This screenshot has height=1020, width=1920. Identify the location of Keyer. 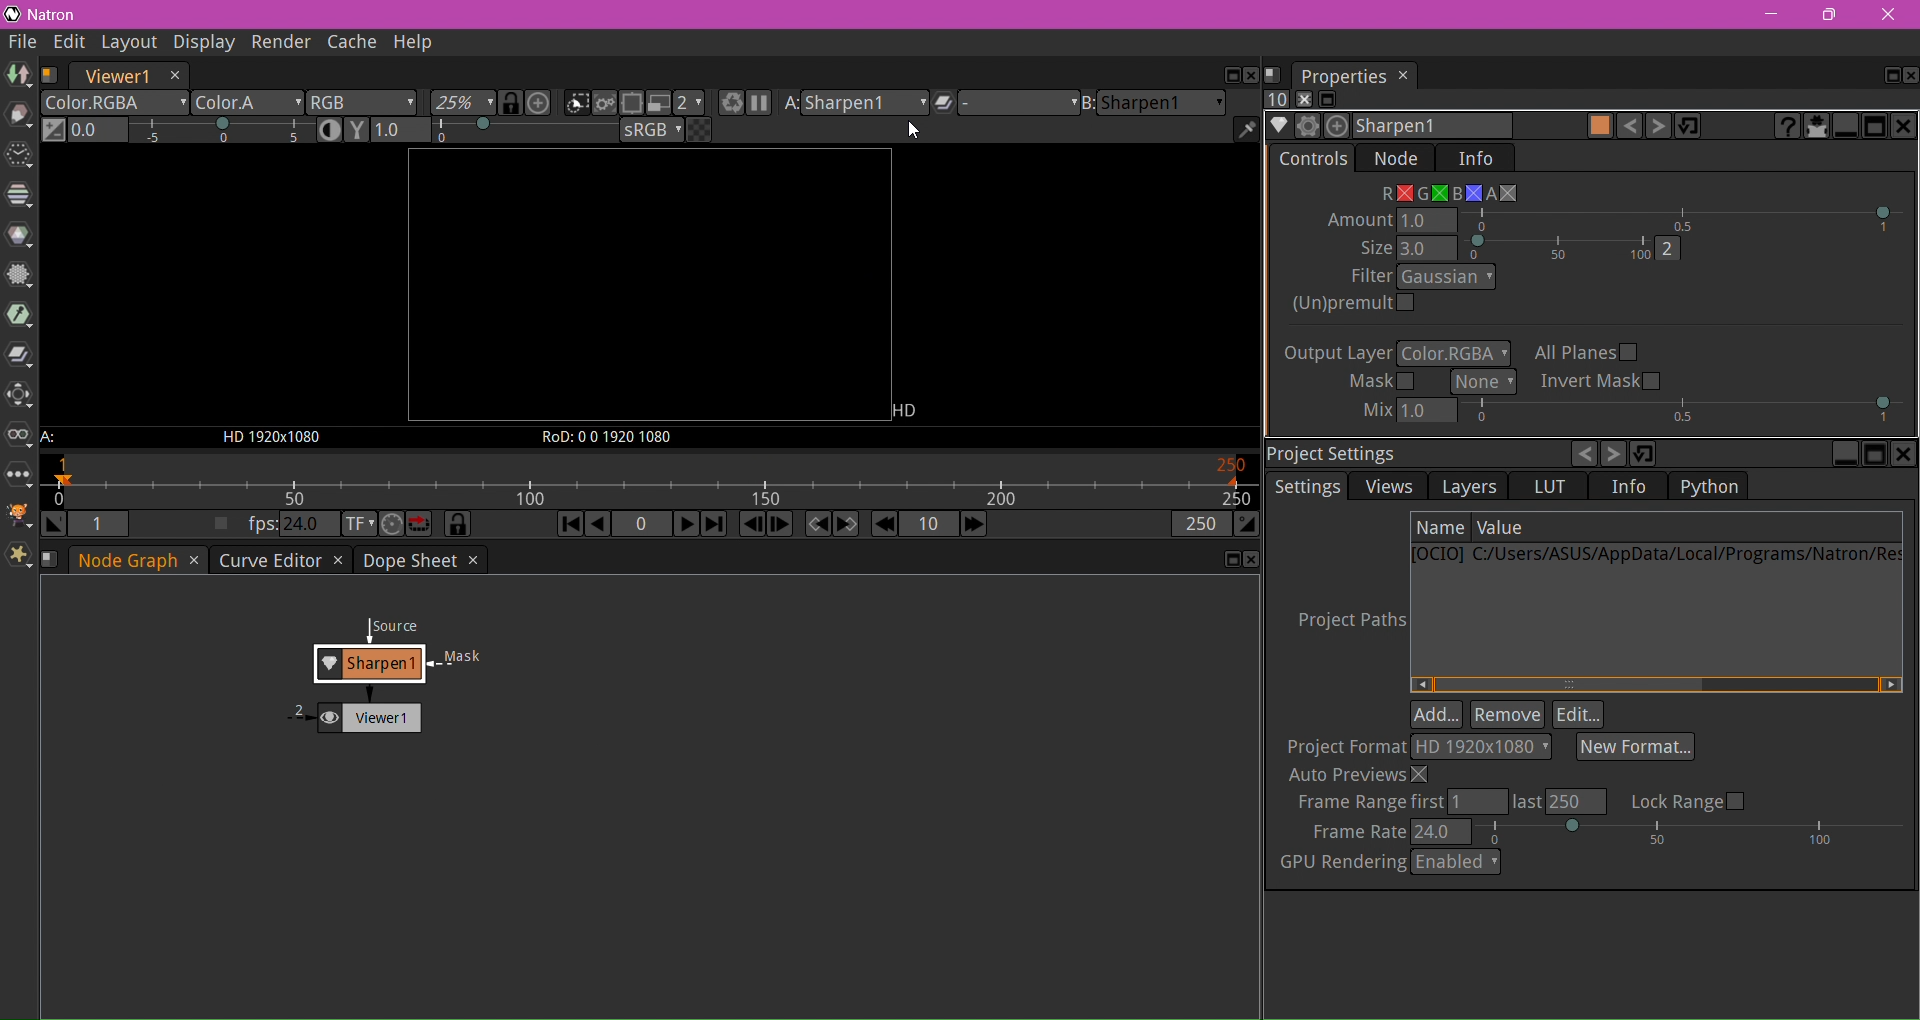
(20, 316).